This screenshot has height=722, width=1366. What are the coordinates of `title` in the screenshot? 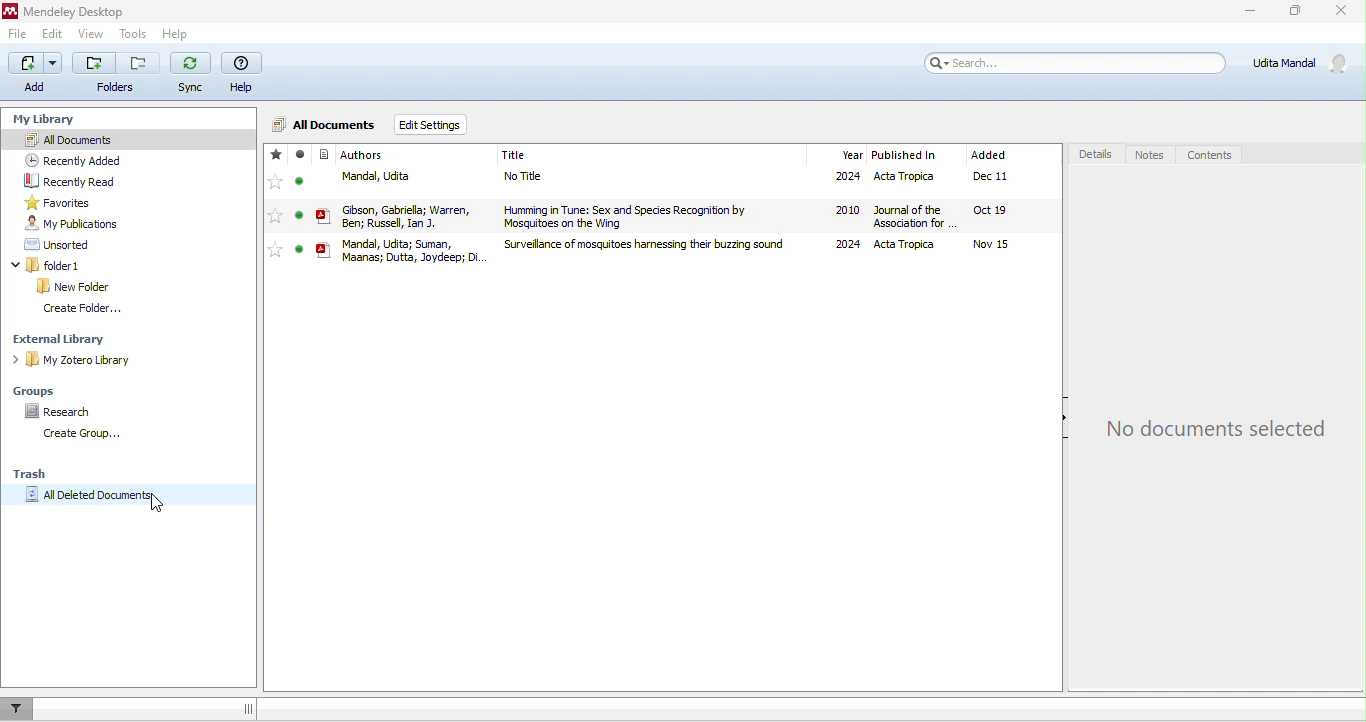 It's located at (533, 153).